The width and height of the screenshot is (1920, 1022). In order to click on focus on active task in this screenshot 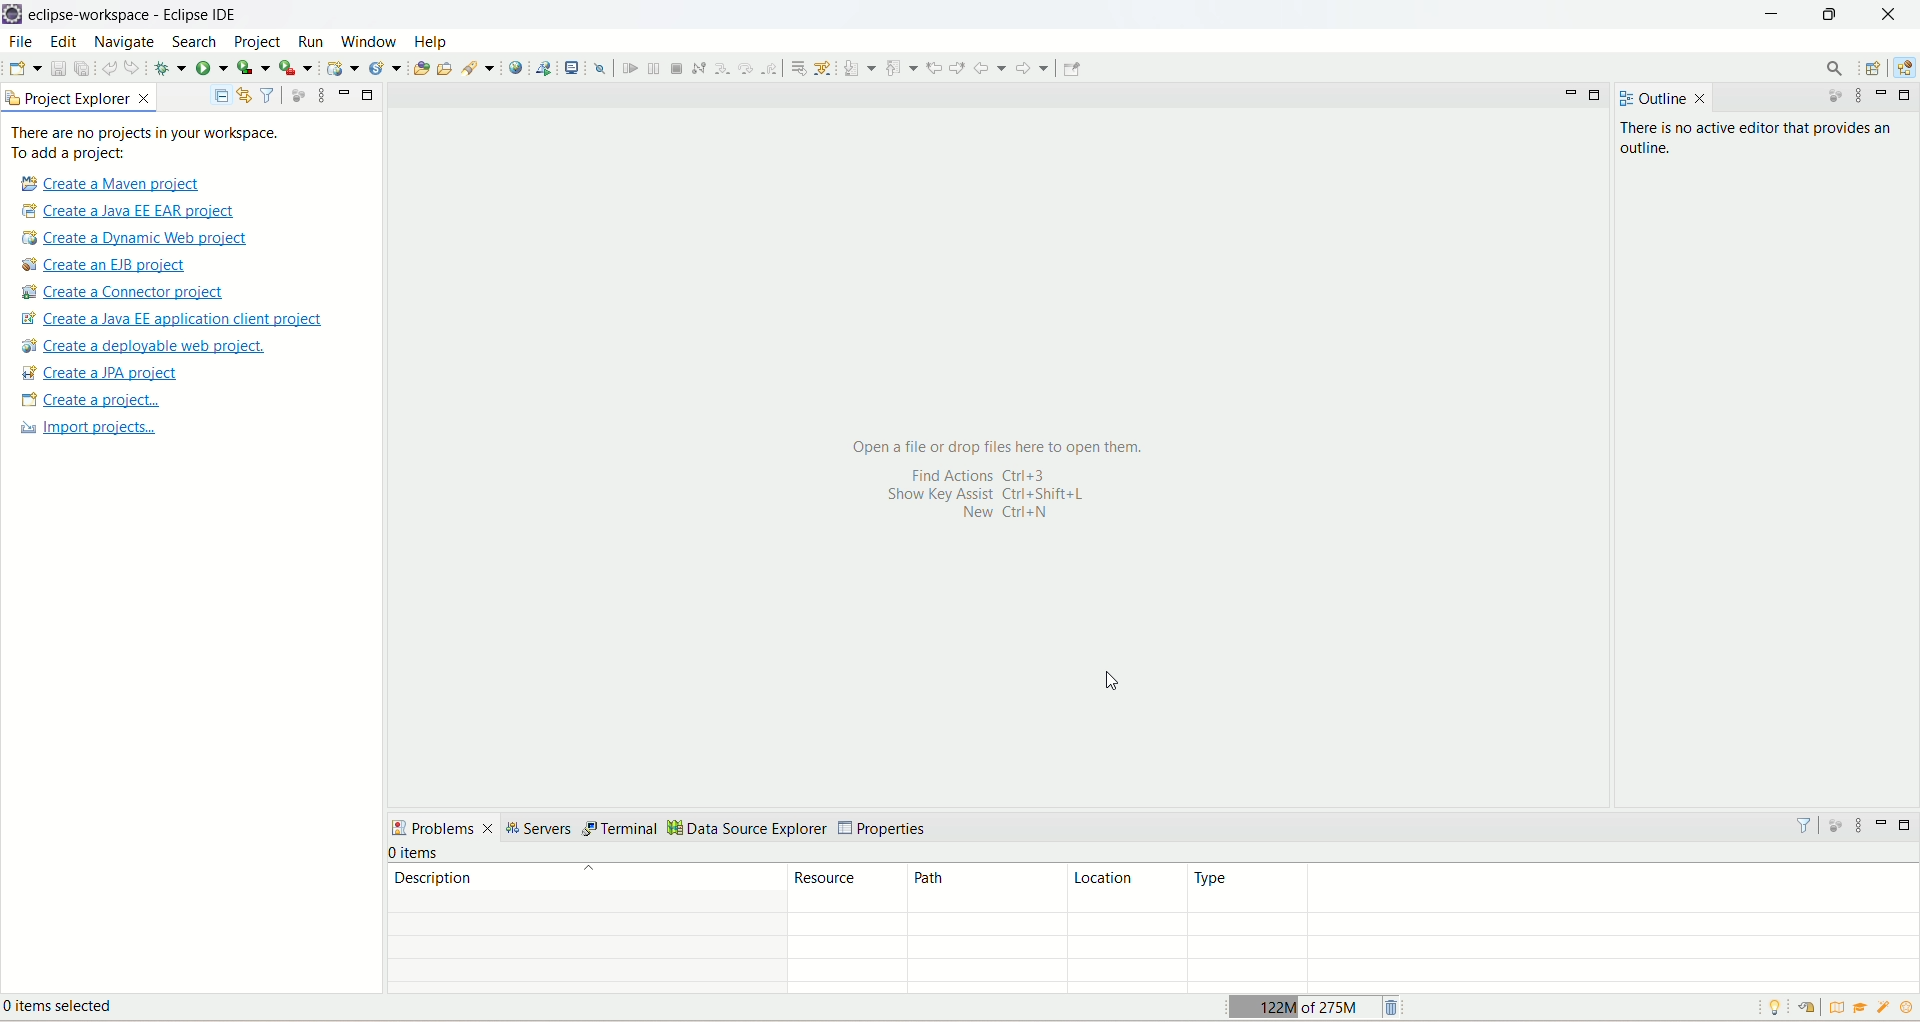, I will do `click(1833, 823)`.